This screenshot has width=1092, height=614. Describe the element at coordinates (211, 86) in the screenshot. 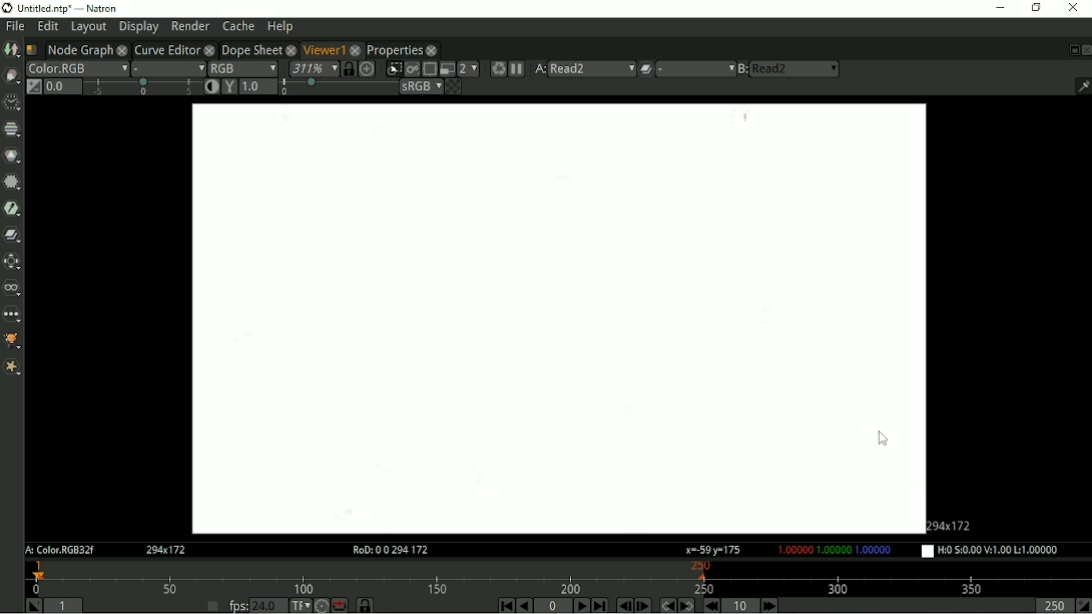

I see `Auto-contrast` at that location.